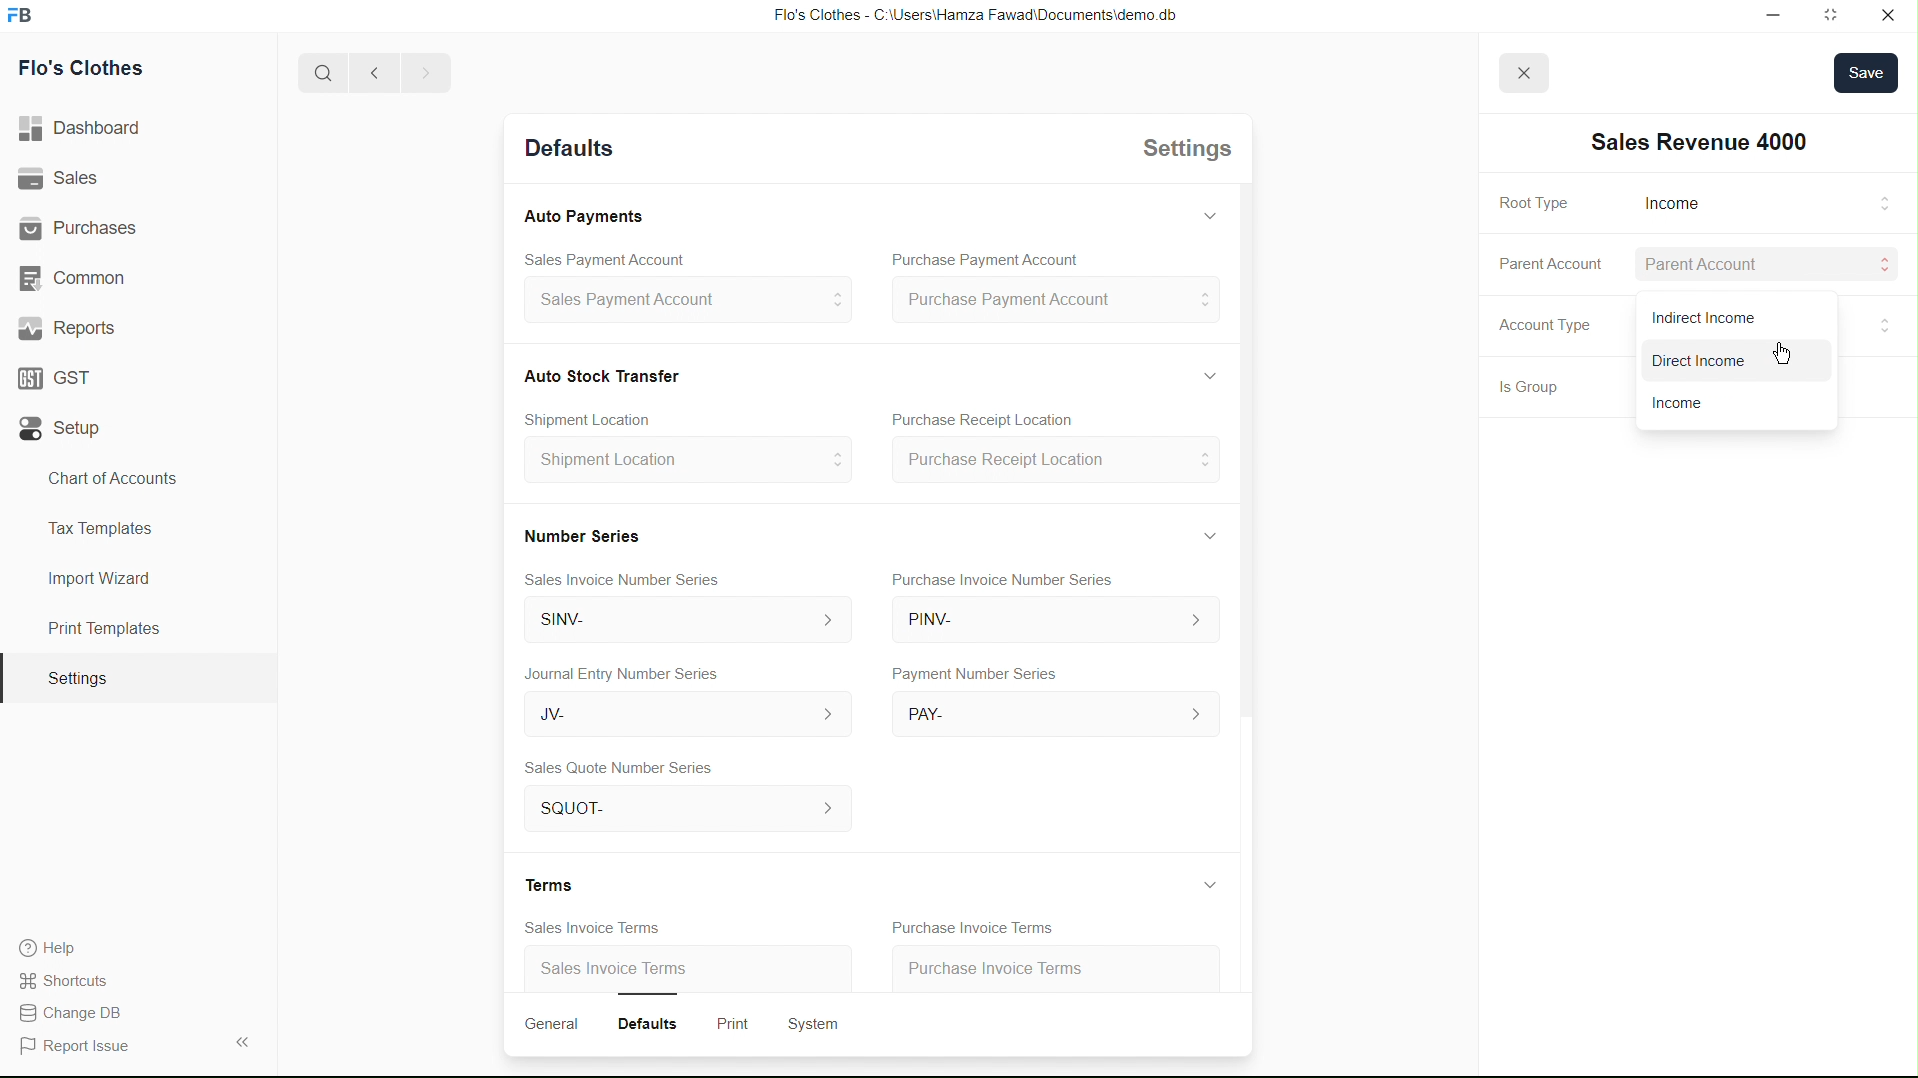 This screenshot has width=1918, height=1078. I want to click on Defaults, so click(656, 1021).